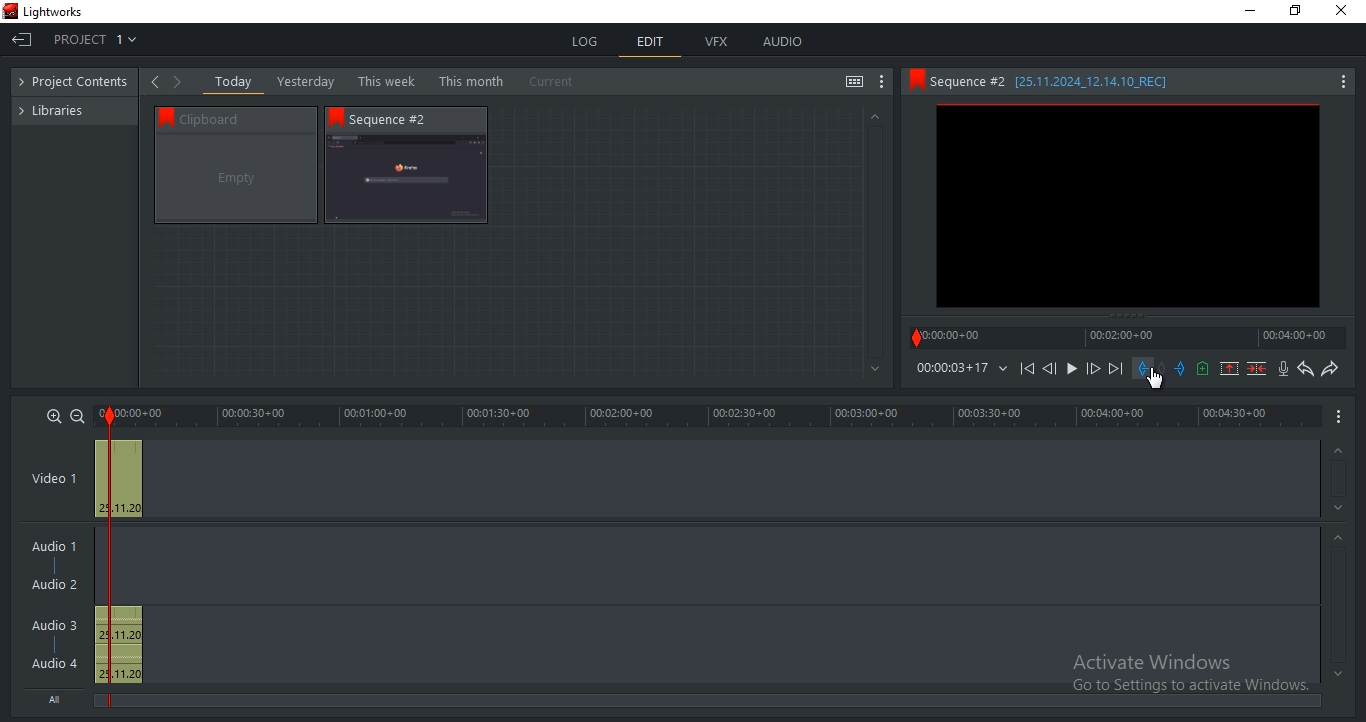  Describe the element at coordinates (54, 480) in the screenshot. I see `Video 1` at that location.